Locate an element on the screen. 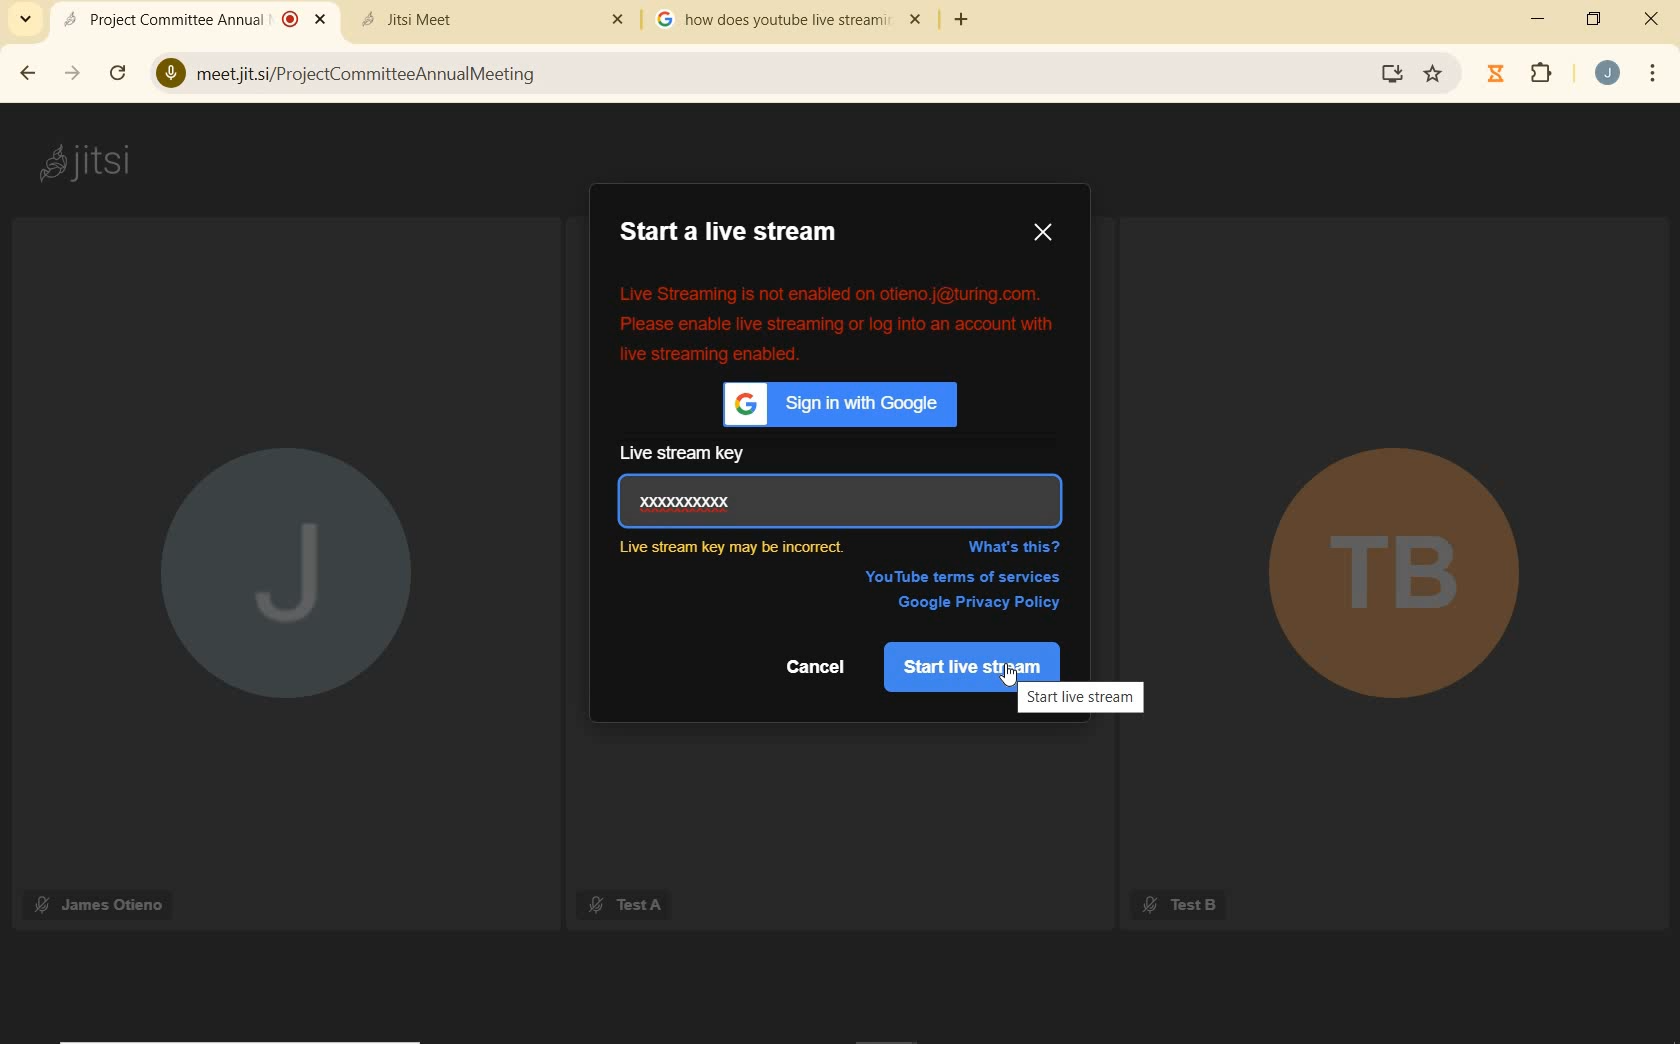 Image resolution: width=1680 pixels, height=1044 pixels. extensions is located at coordinates (1546, 76).